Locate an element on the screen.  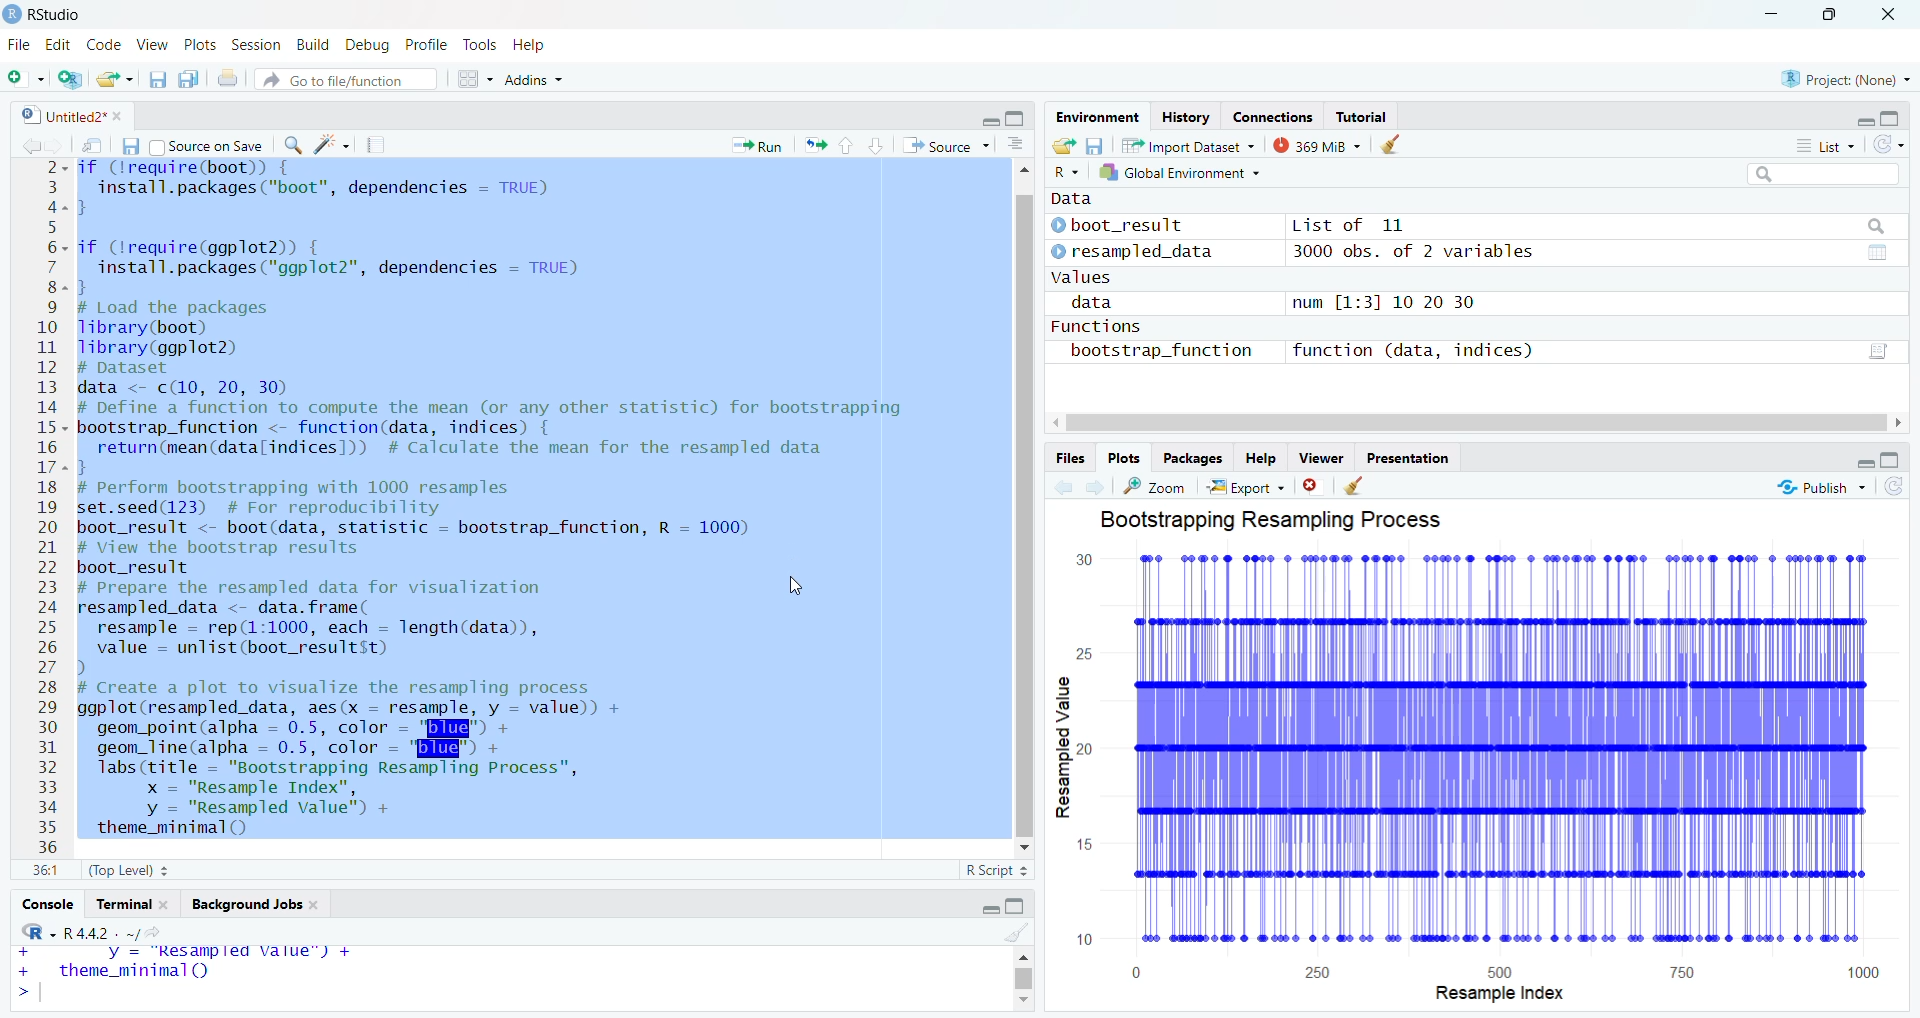
Build is located at coordinates (313, 46).